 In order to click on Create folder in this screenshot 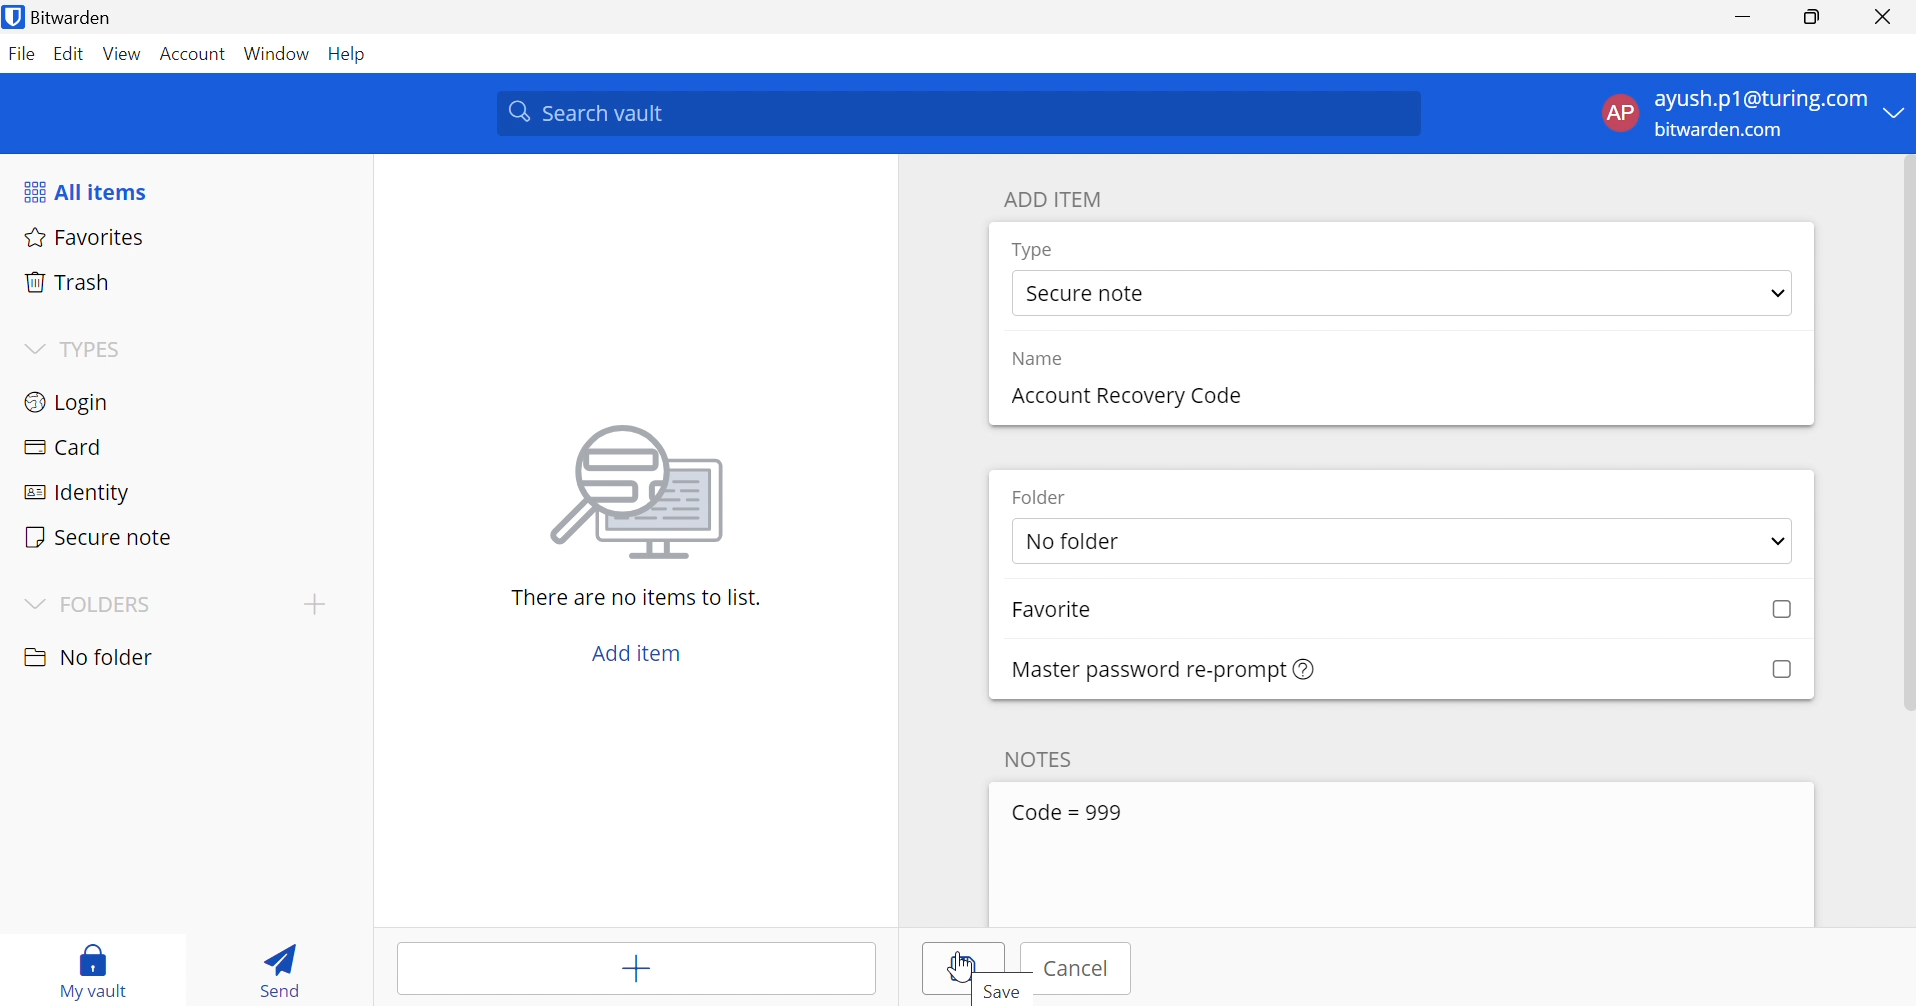, I will do `click(316, 606)`.